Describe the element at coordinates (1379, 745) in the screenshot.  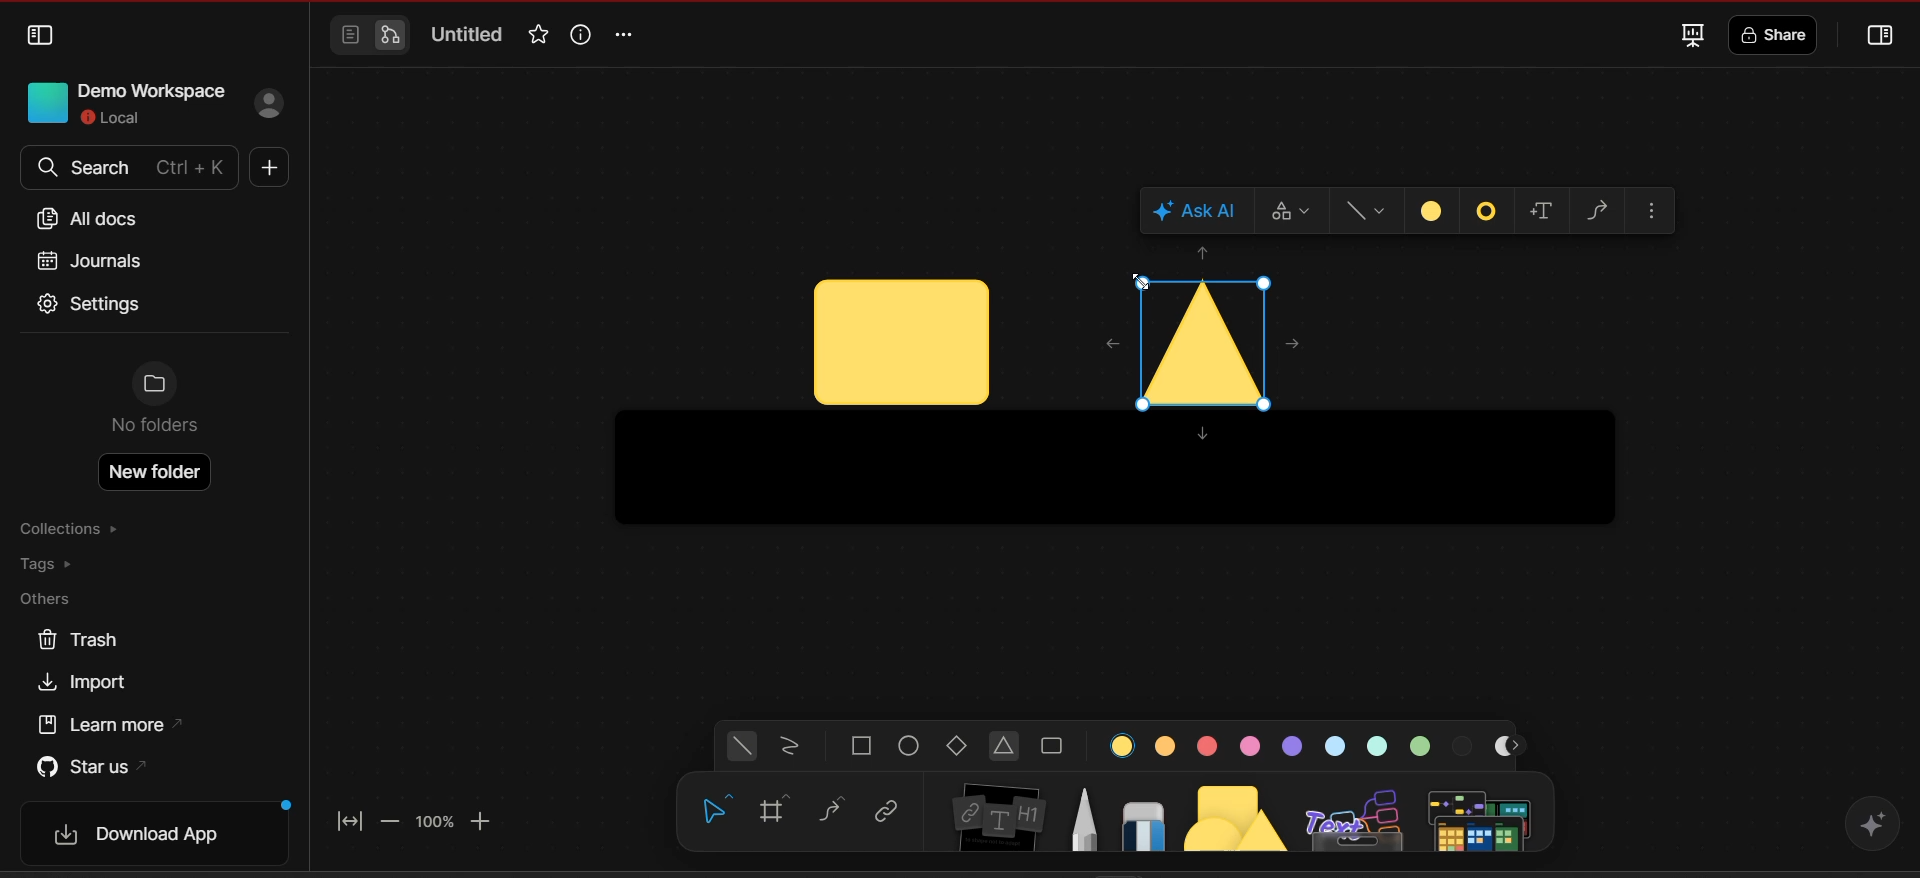
I see `color 7` at that location.